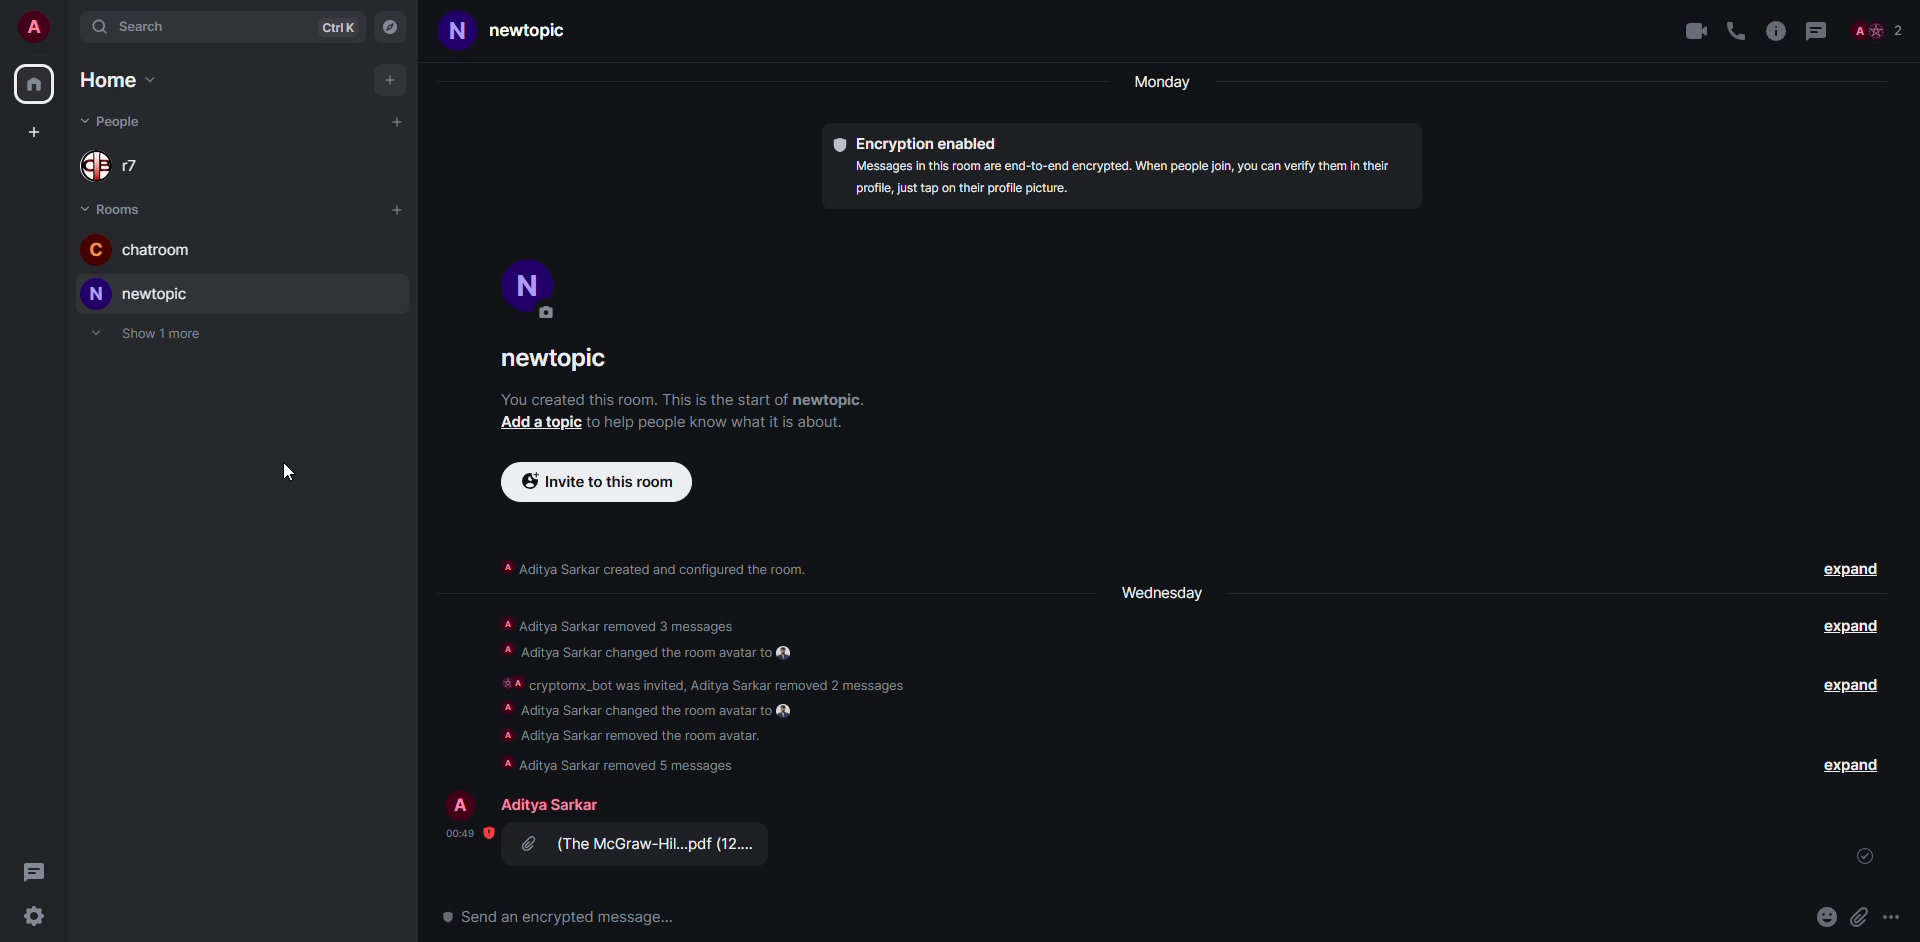  What do you see at coordinates (36, 917) in the screenshot?
I see `settings` at bounding box center [36, 917].